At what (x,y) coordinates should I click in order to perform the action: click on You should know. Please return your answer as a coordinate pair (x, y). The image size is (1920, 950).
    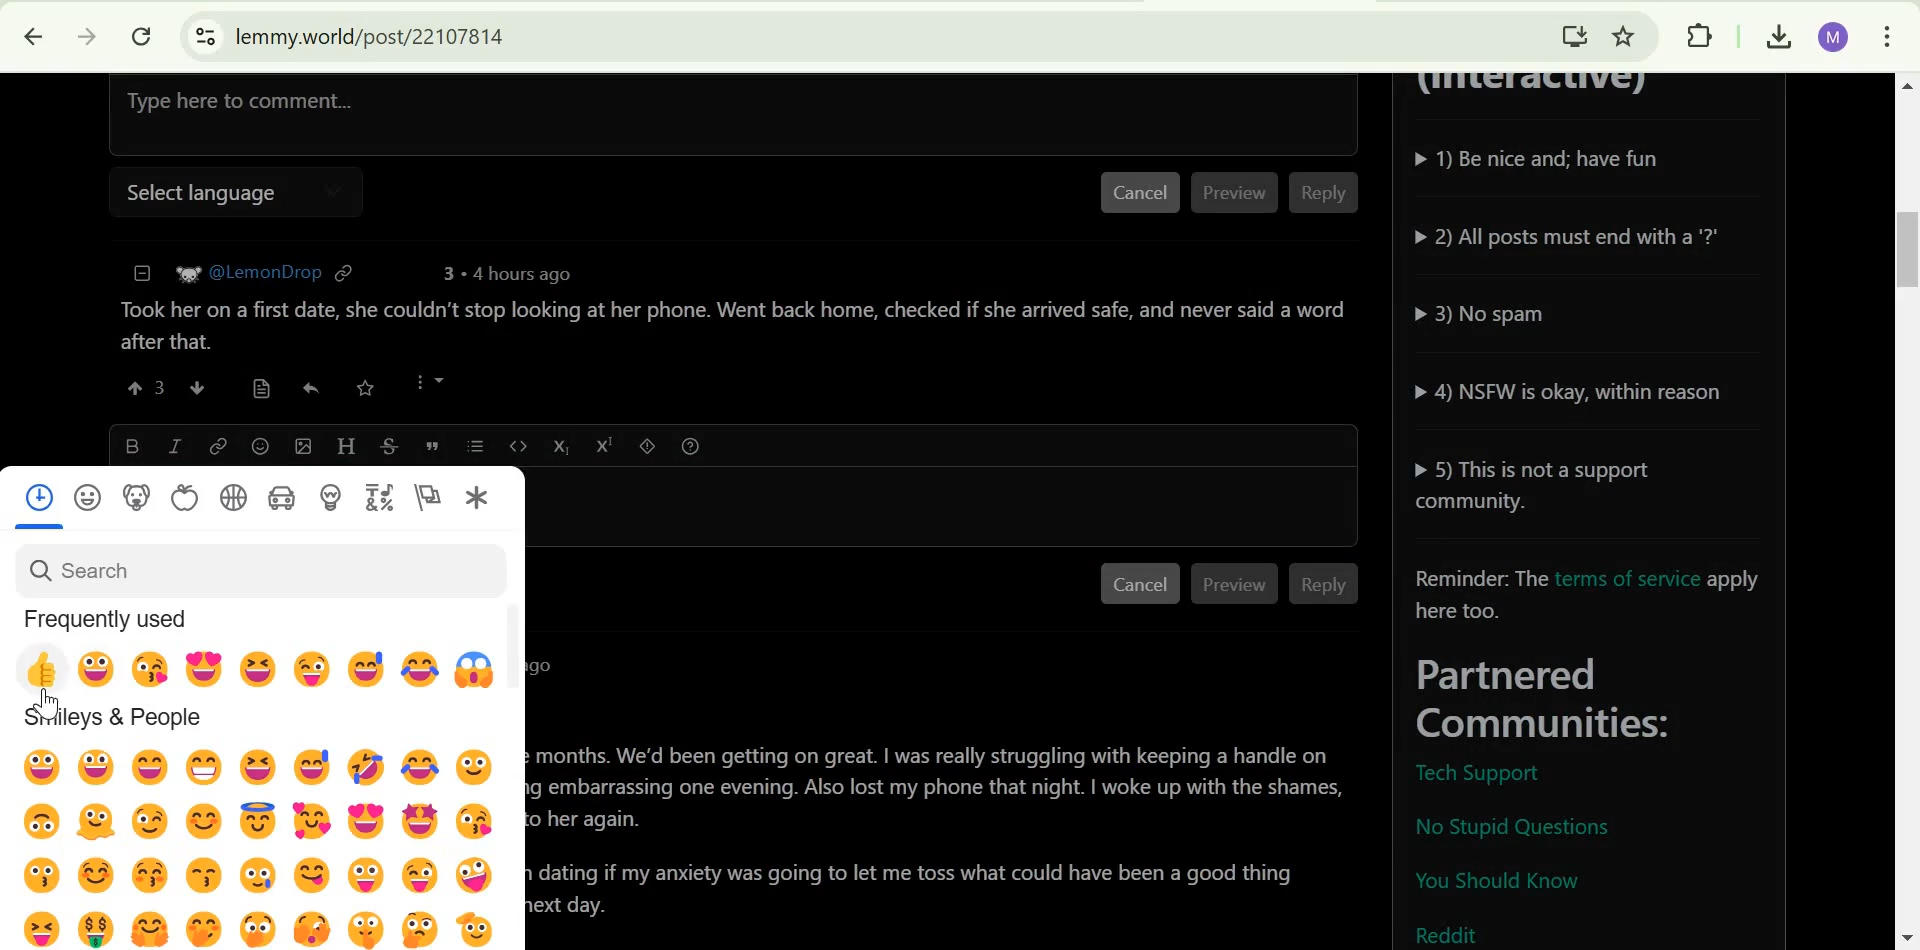
    Looking at the image, I should click on (1497, 884).